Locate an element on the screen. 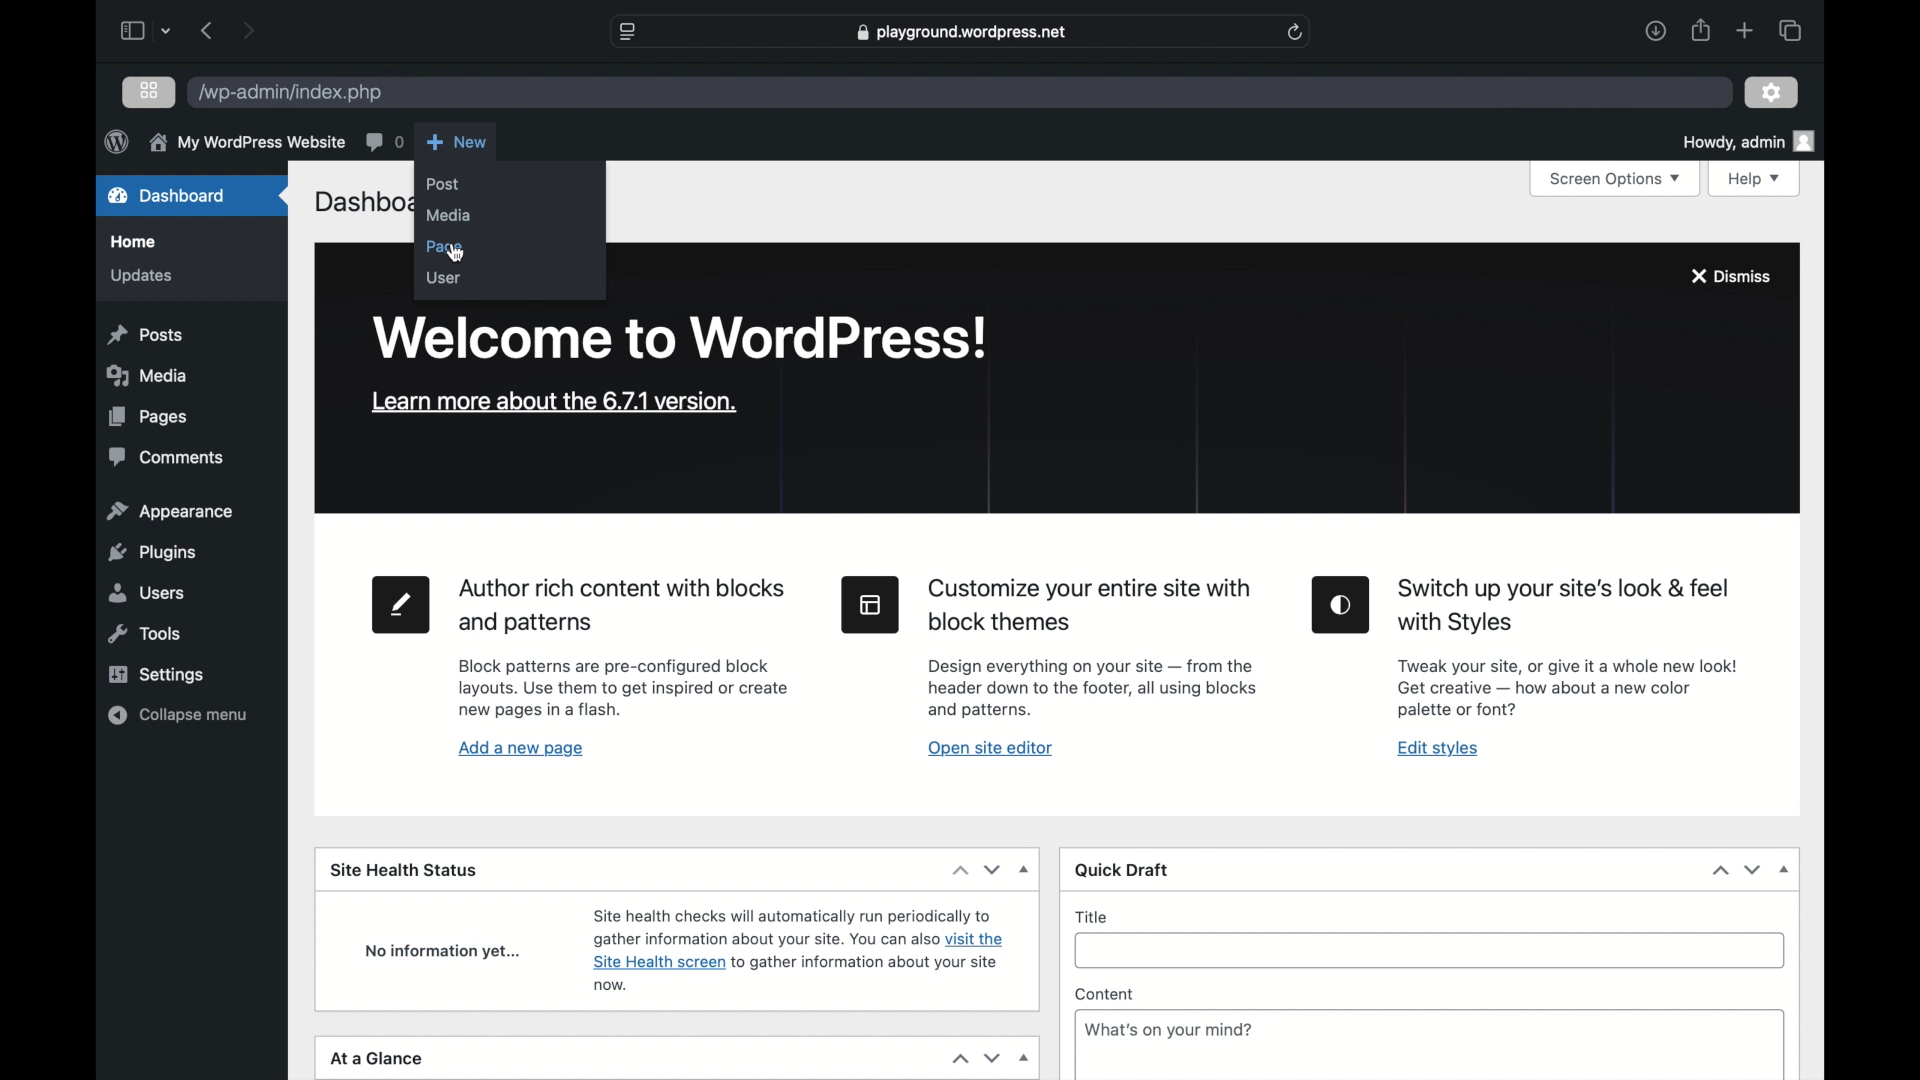 The height and width of the screenshot is (1080, 1920). heading is located at coordinates (1565, 606).